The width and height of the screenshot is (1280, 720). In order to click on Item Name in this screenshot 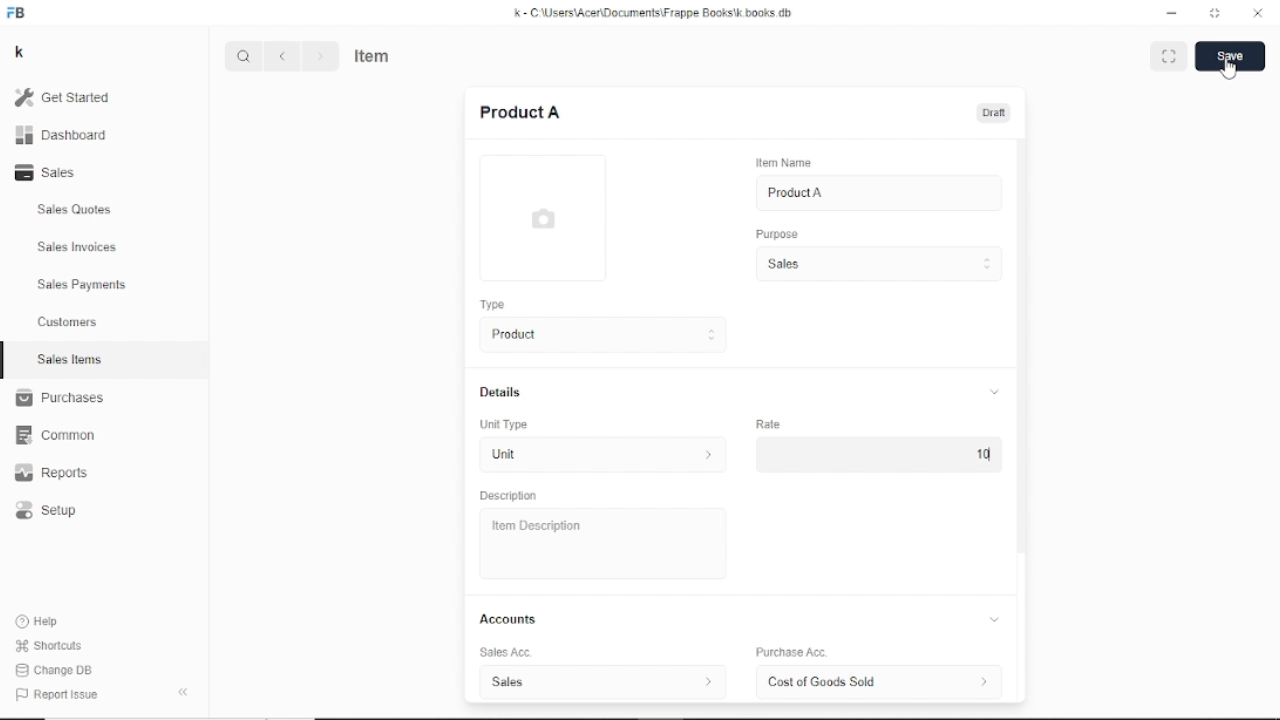, I will do `click(782, 163)`.